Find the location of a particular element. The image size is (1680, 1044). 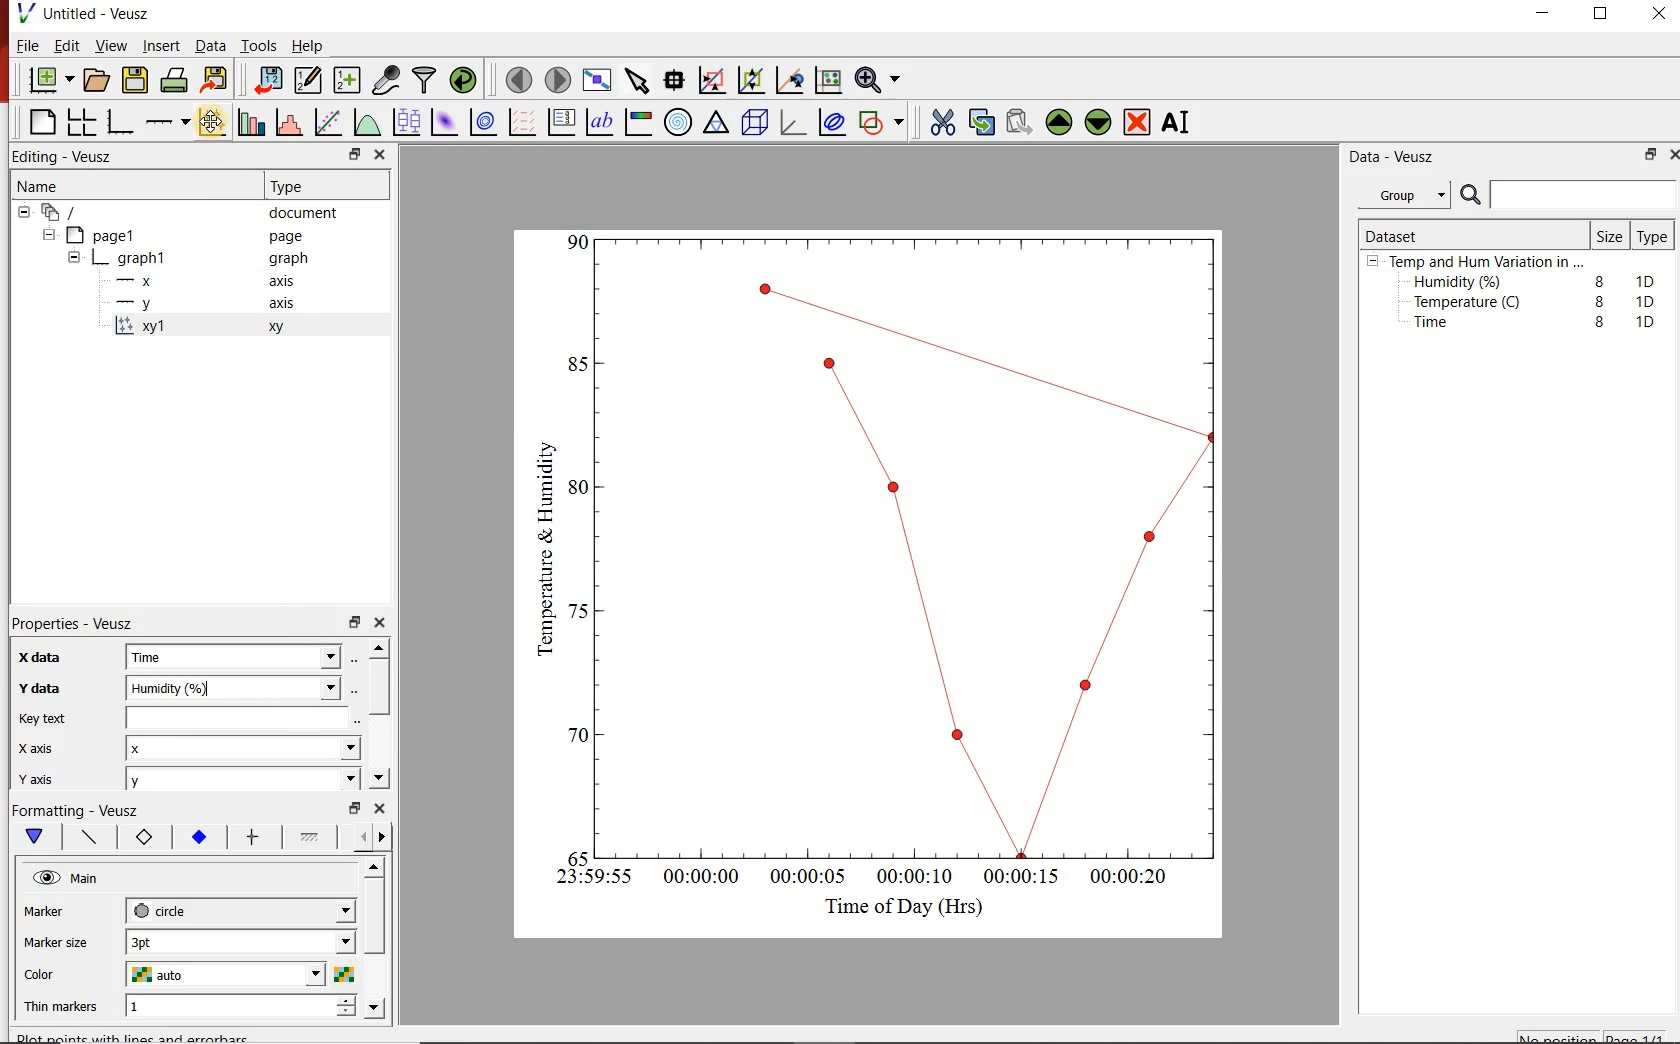

Tools is located at coordinates (257, 46).